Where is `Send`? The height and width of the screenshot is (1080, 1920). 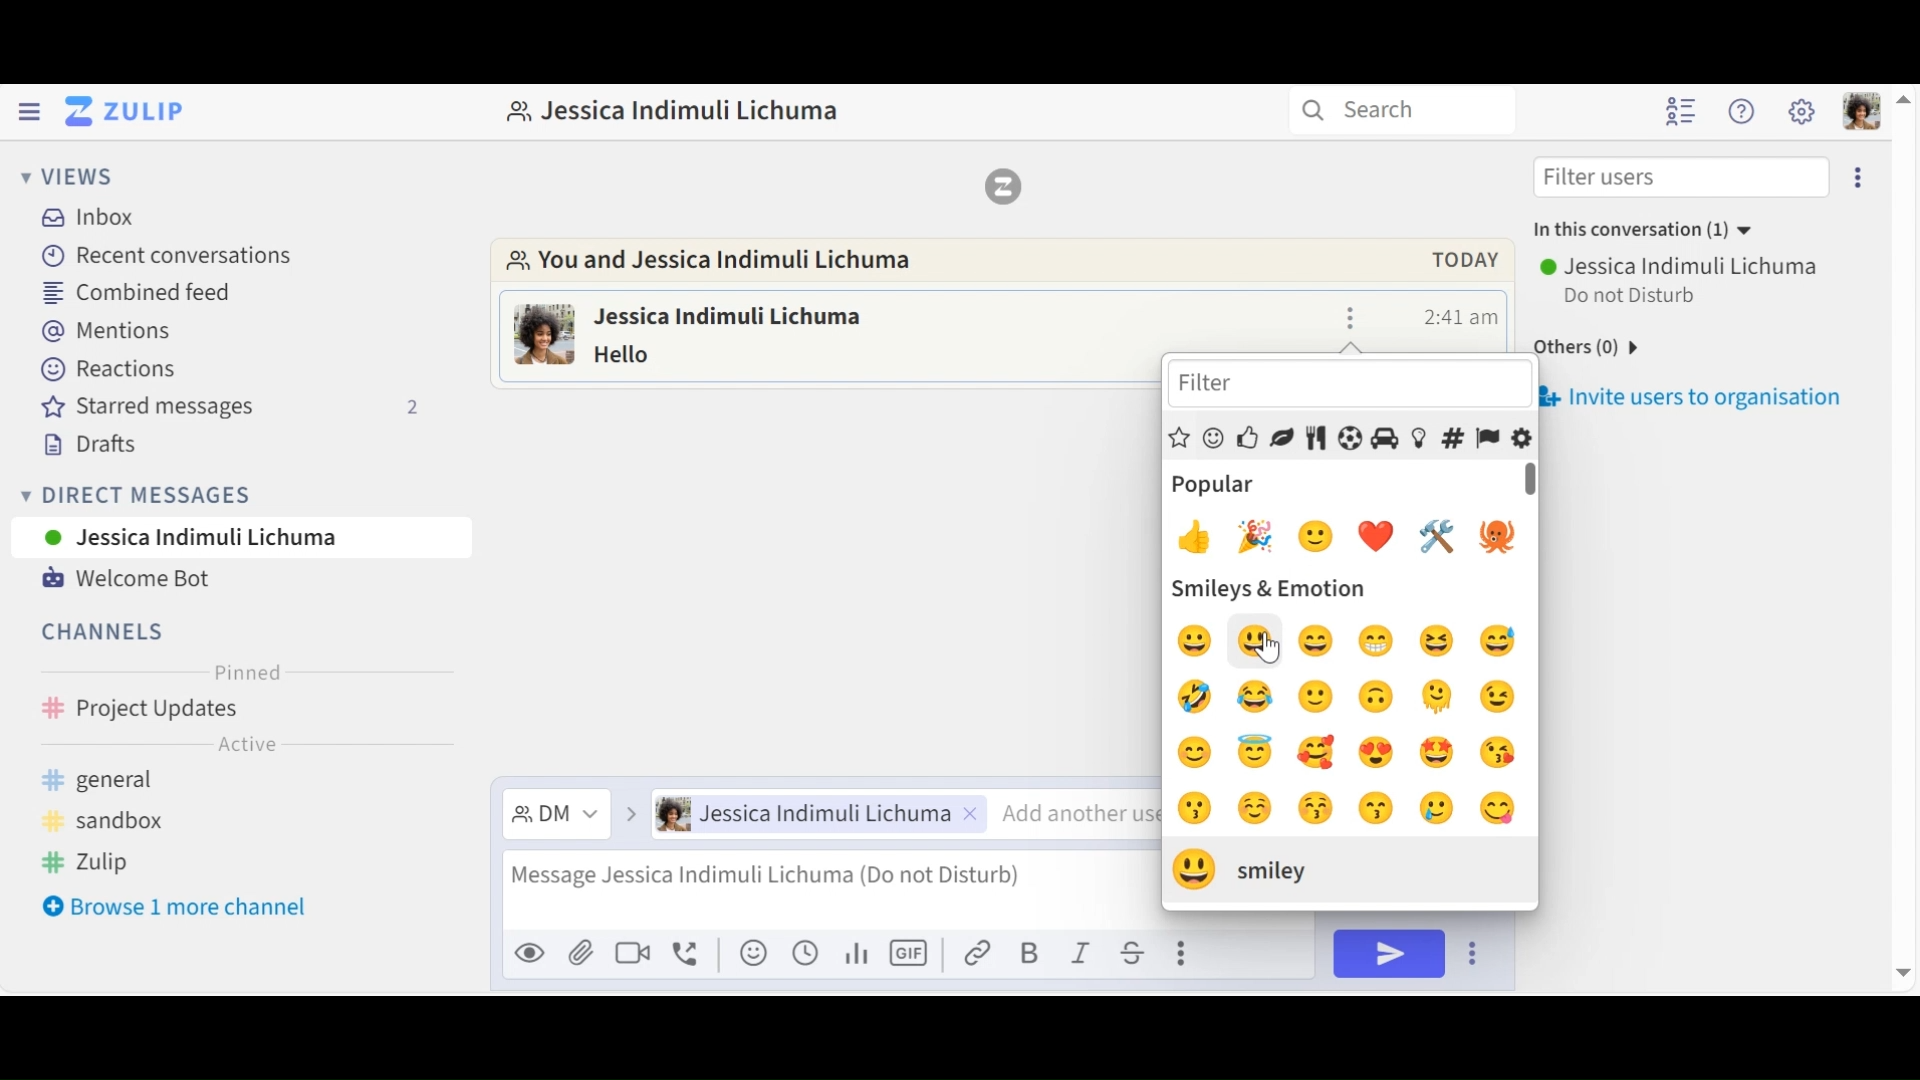
Send is located at coordinates (1389, 954).